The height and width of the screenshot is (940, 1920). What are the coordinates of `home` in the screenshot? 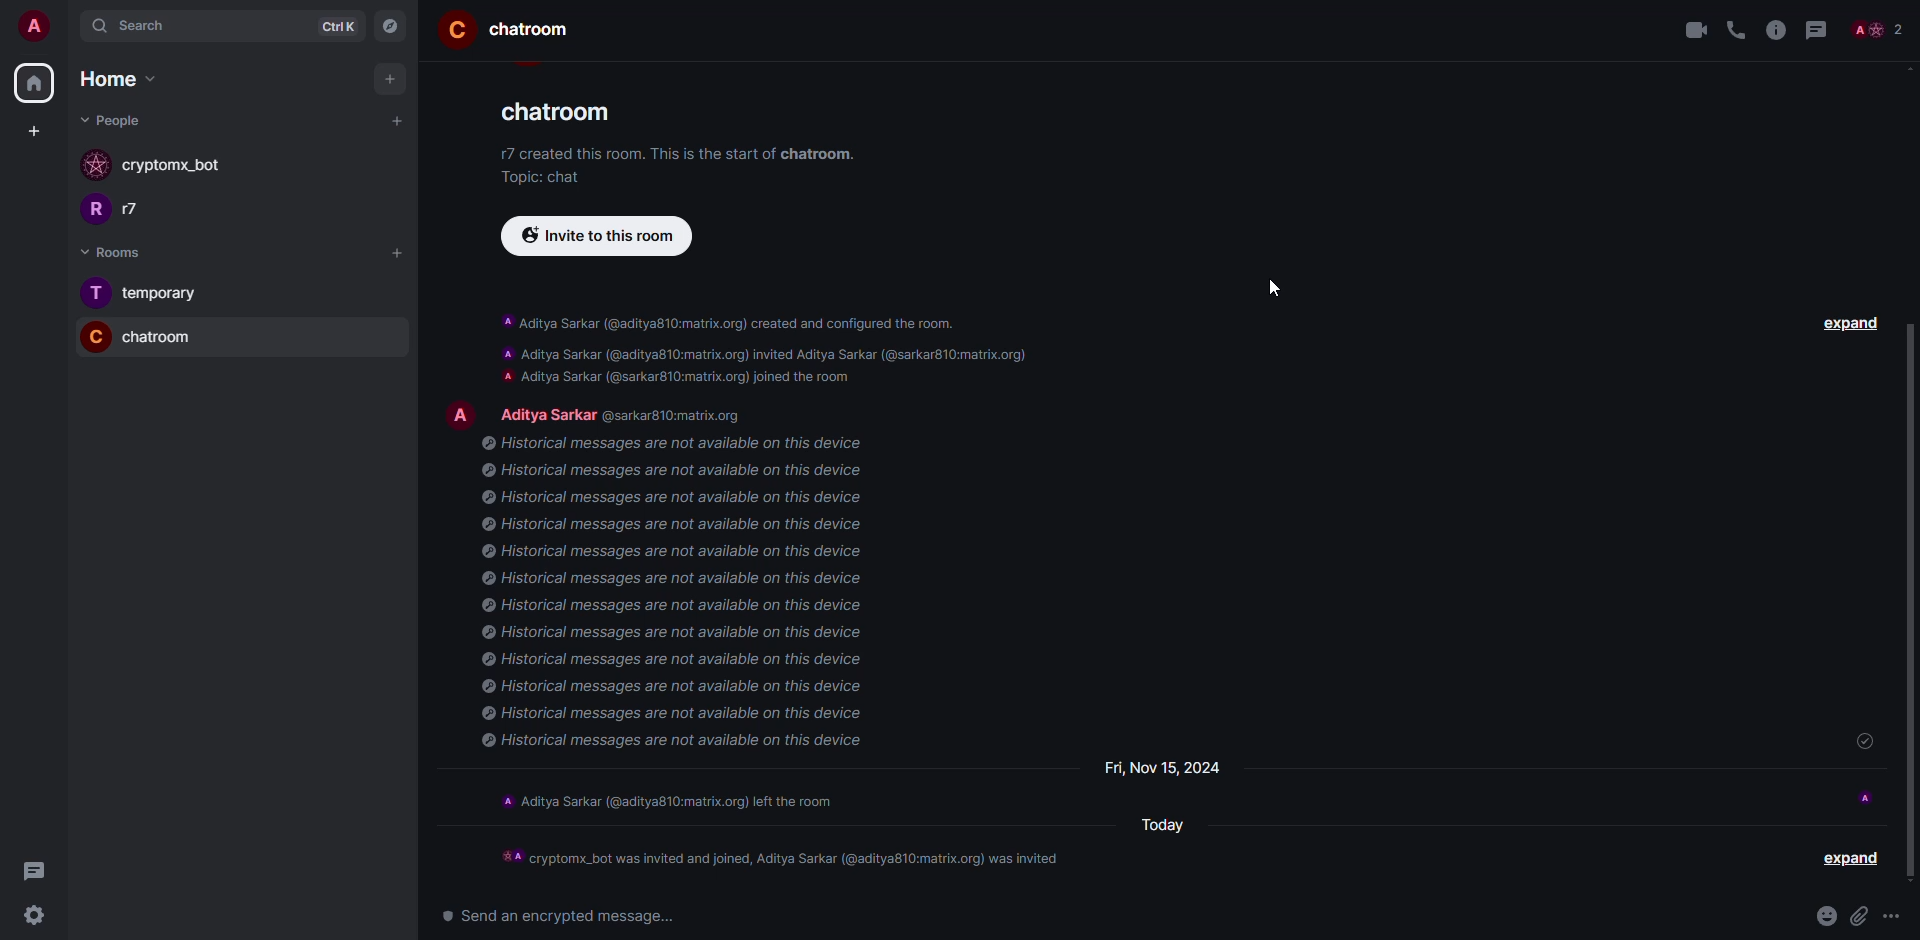 It's located at (108, 79).